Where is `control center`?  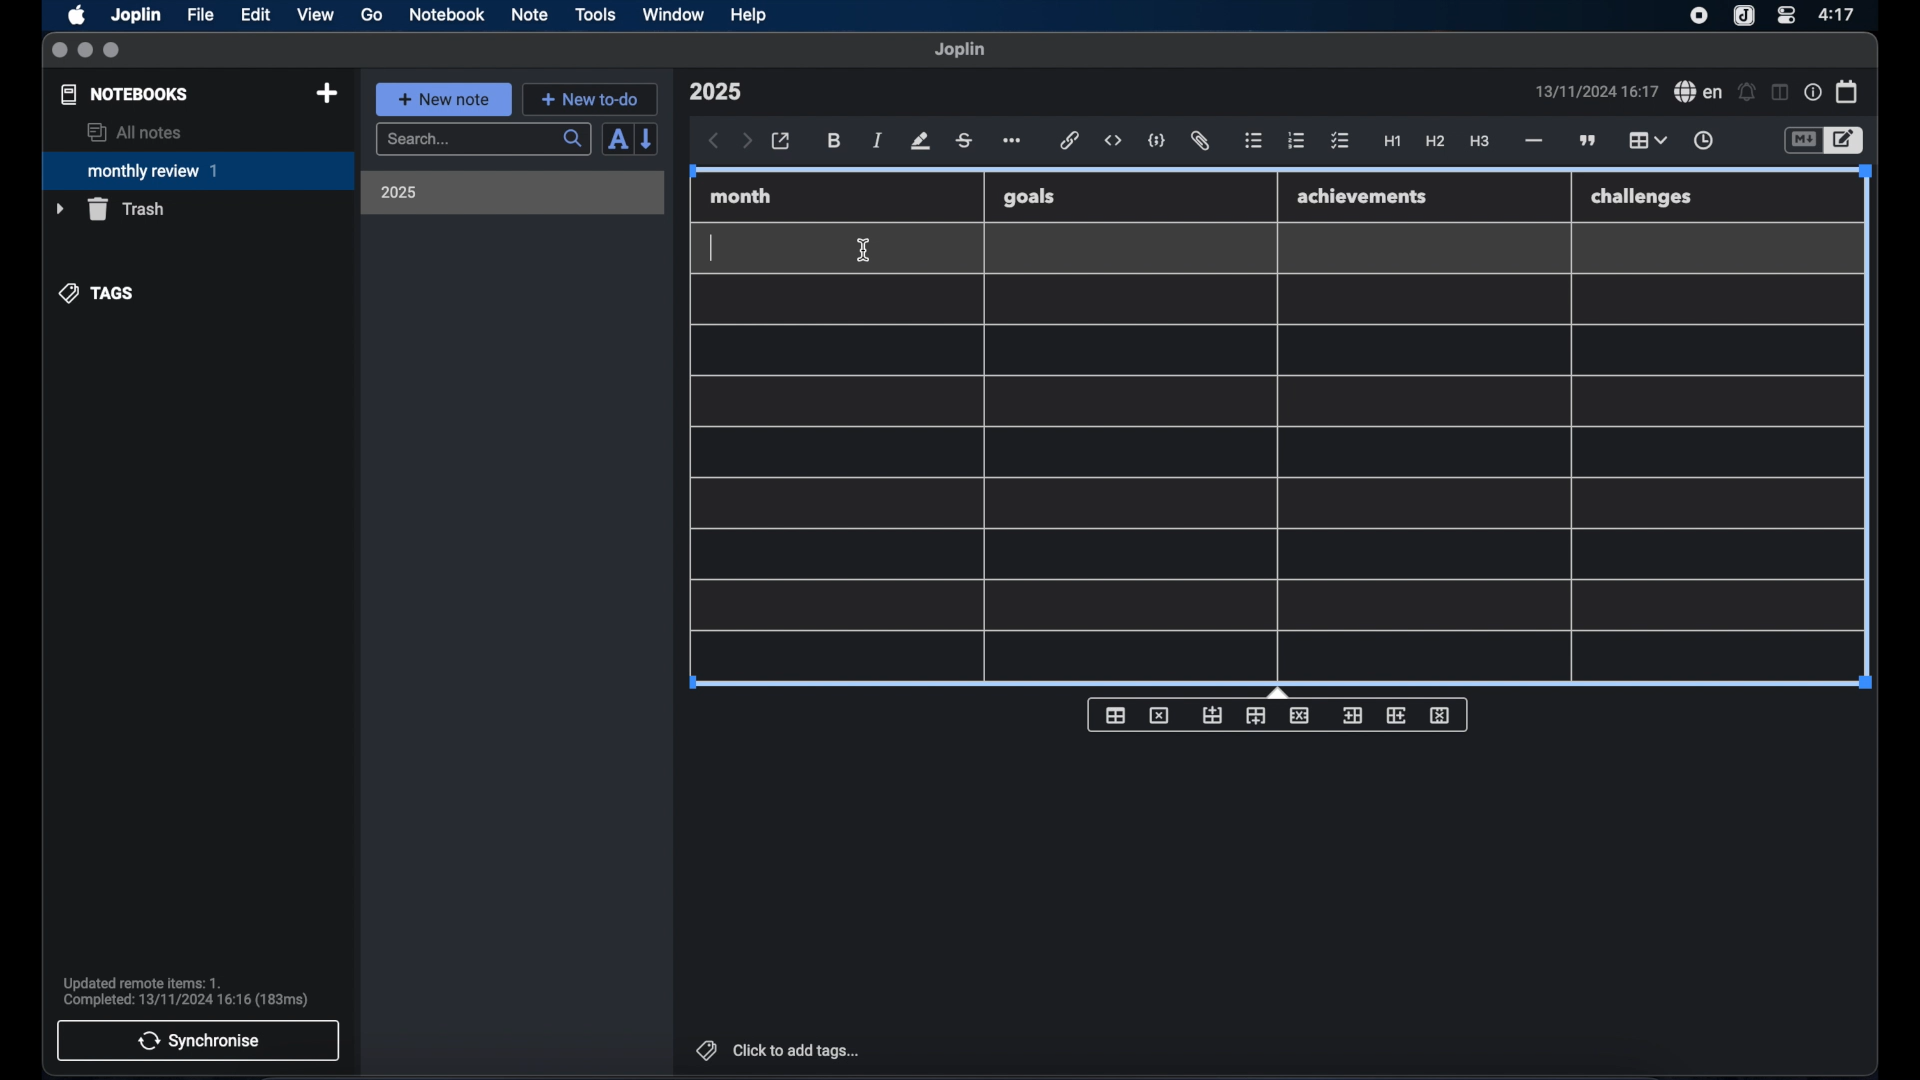 control center is located at coordinates (1785, 14).